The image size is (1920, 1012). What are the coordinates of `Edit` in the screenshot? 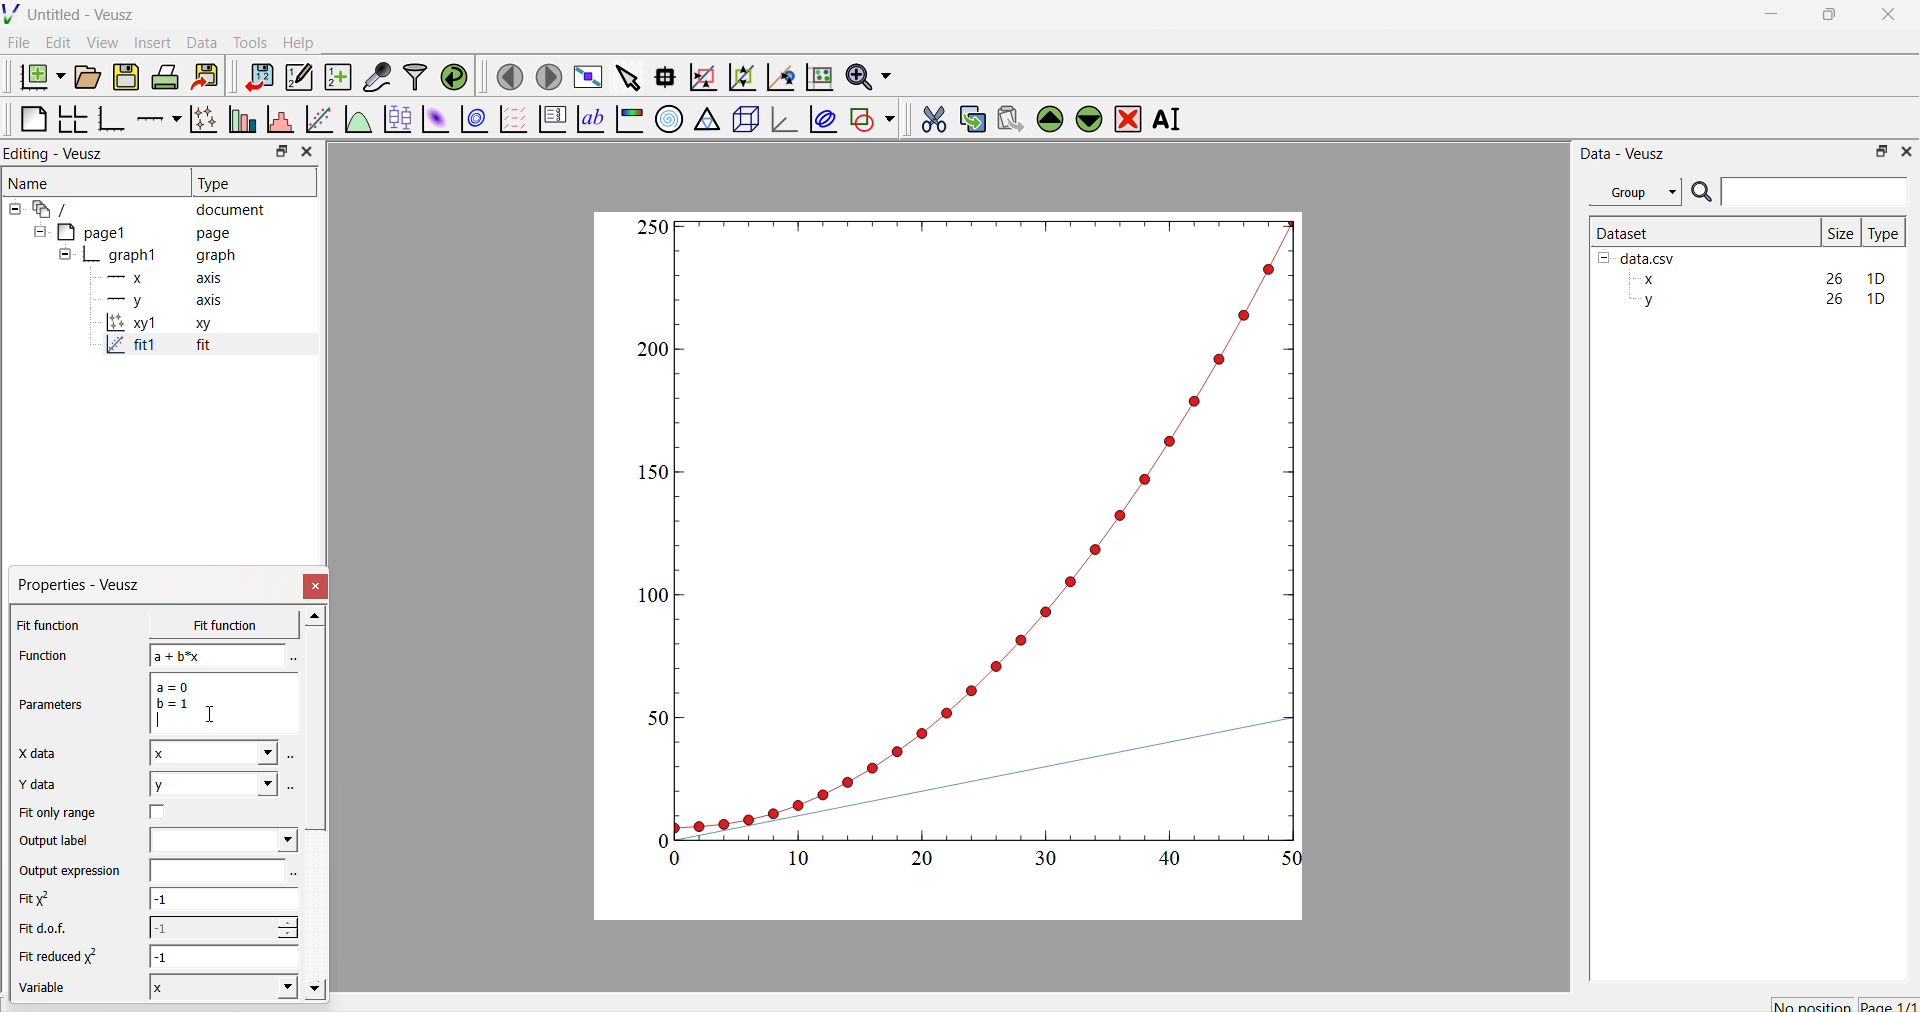 It's located at (56, 42).